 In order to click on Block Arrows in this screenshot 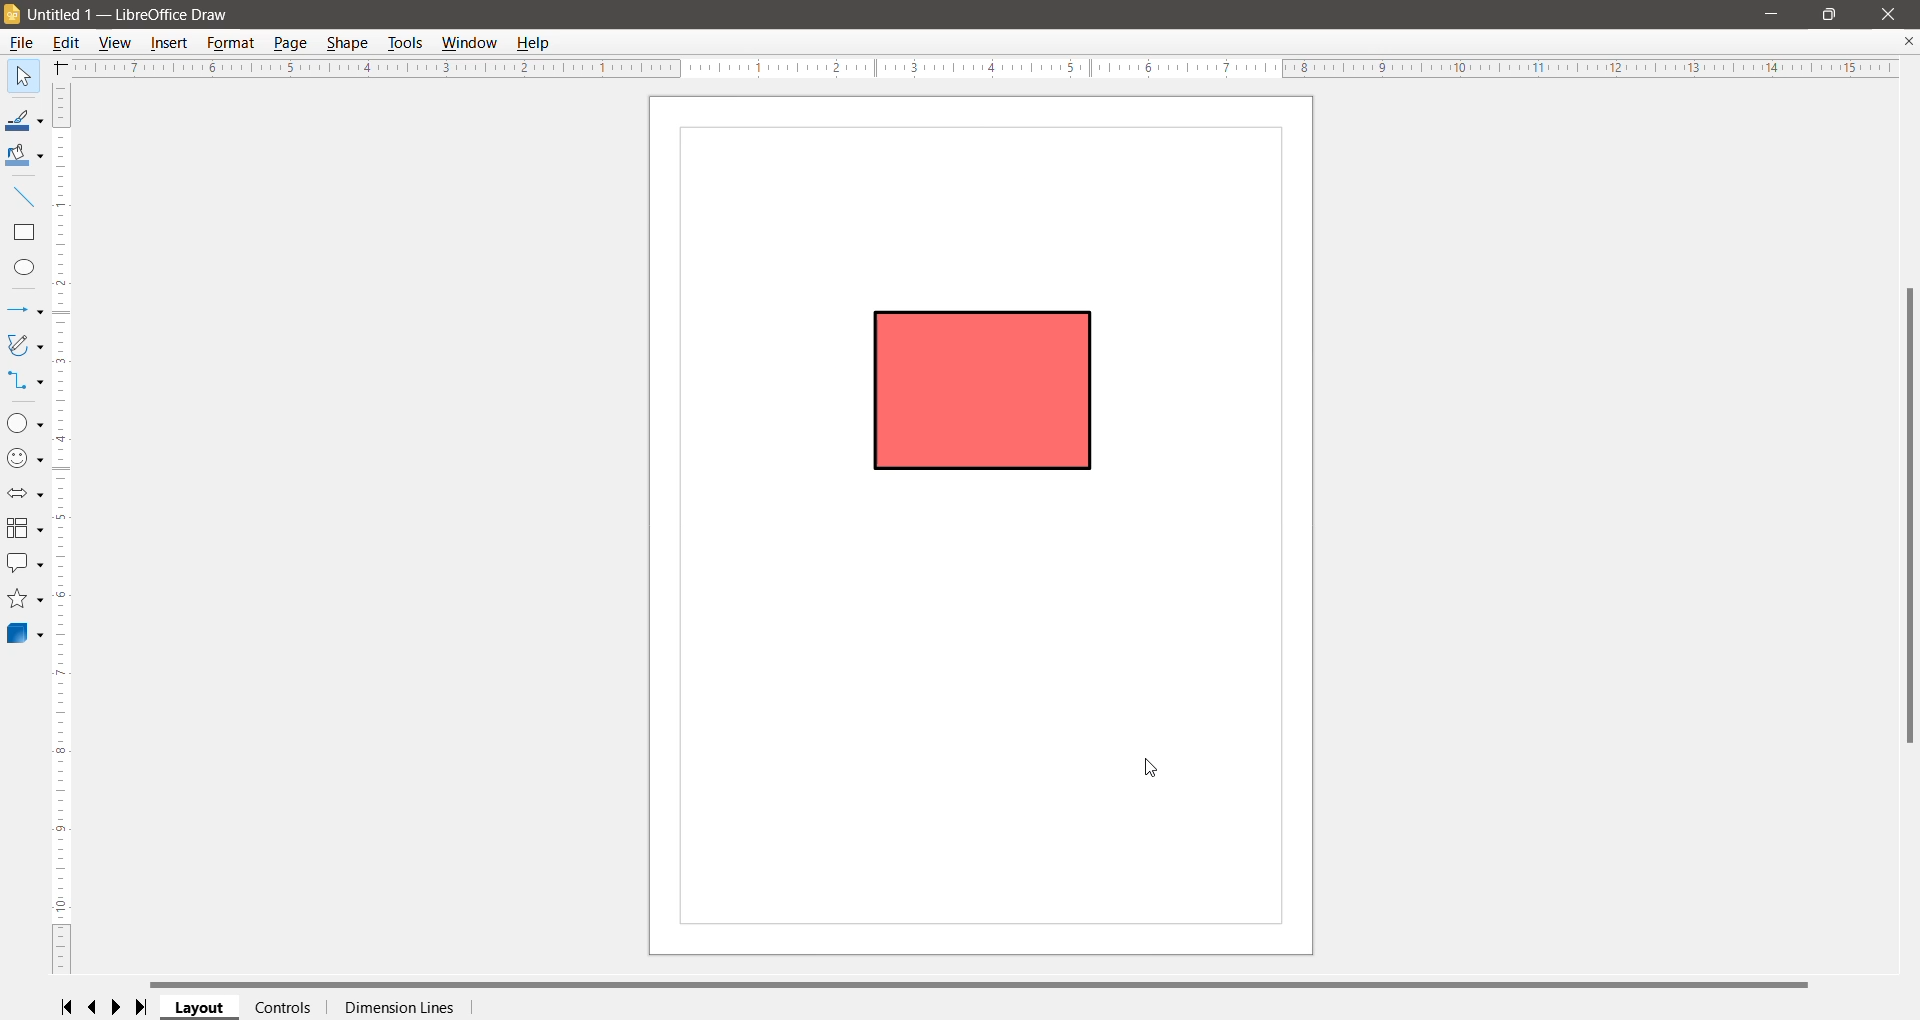, I will do `click(26, 494)`.